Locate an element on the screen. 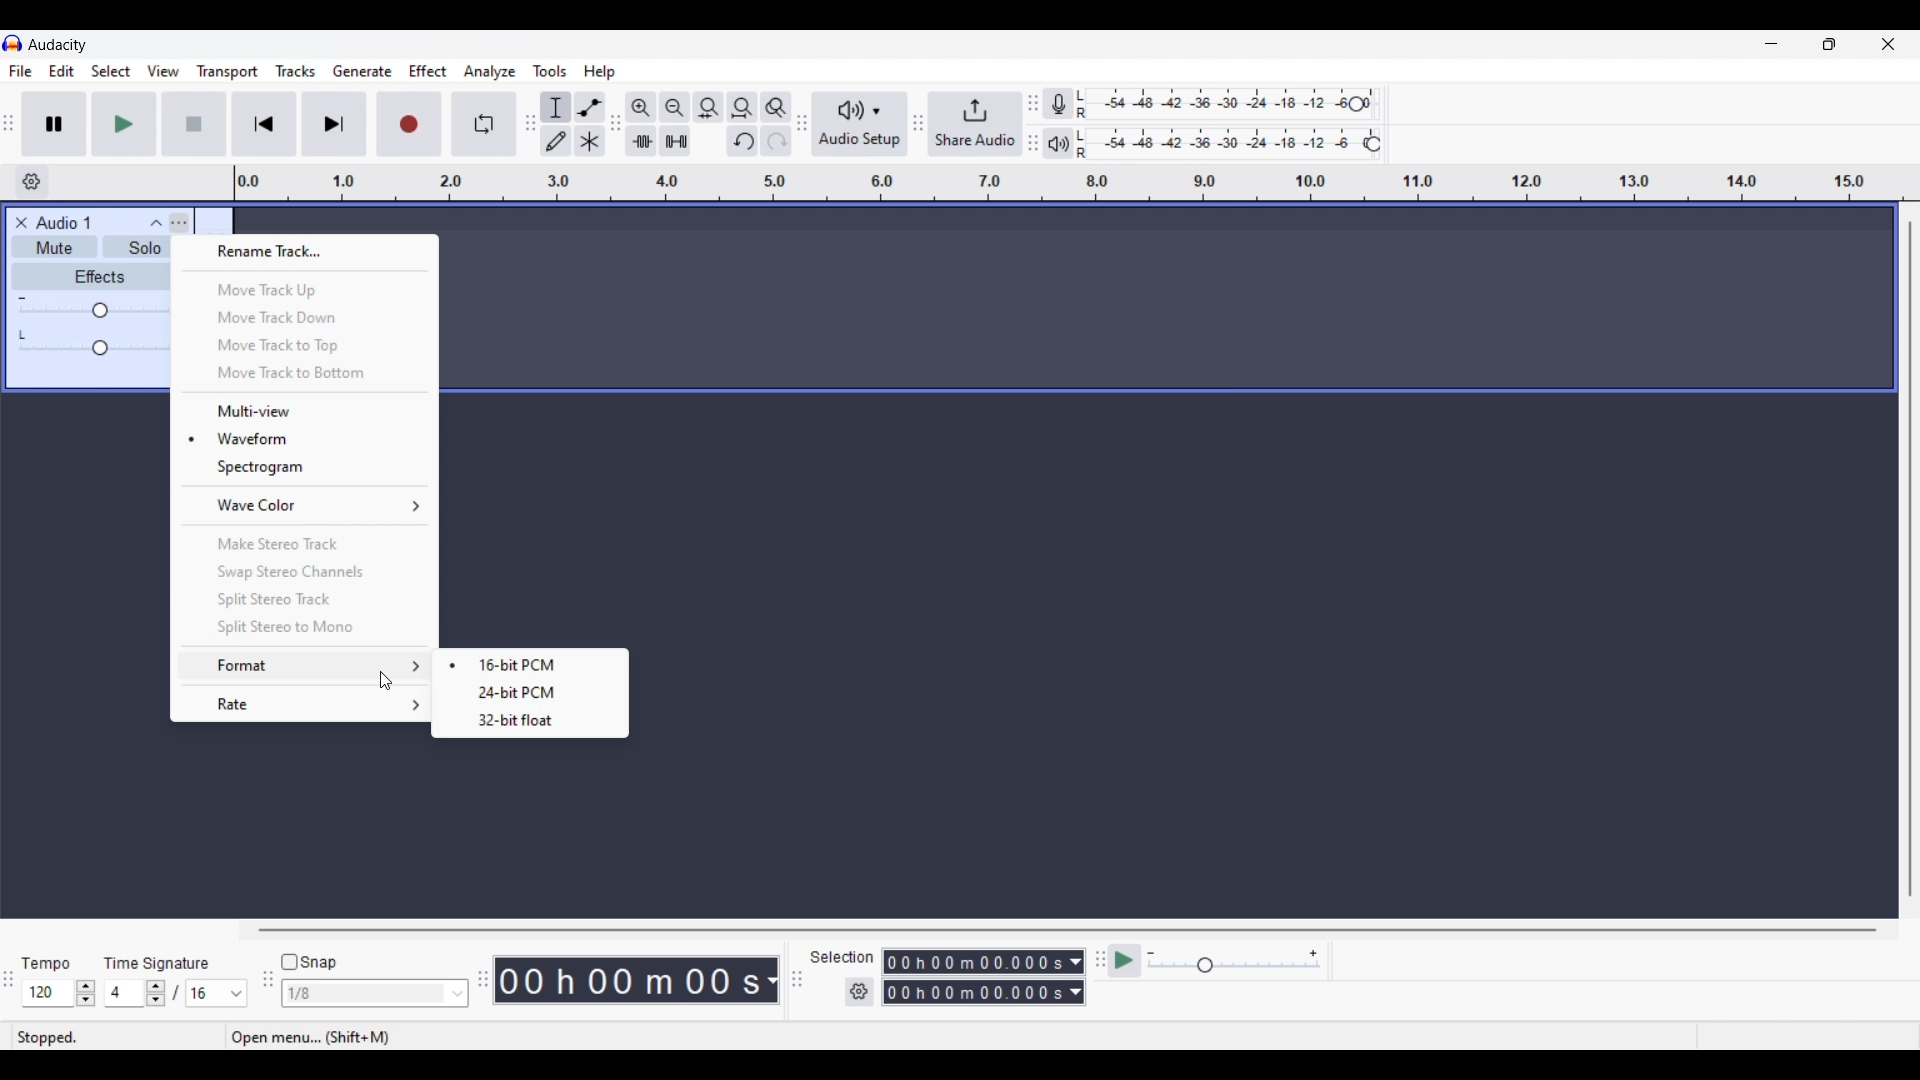 Image resolution: width=1920 pixels, height=1080 pixels. Change playback level is located at coordinates (1373, 145).